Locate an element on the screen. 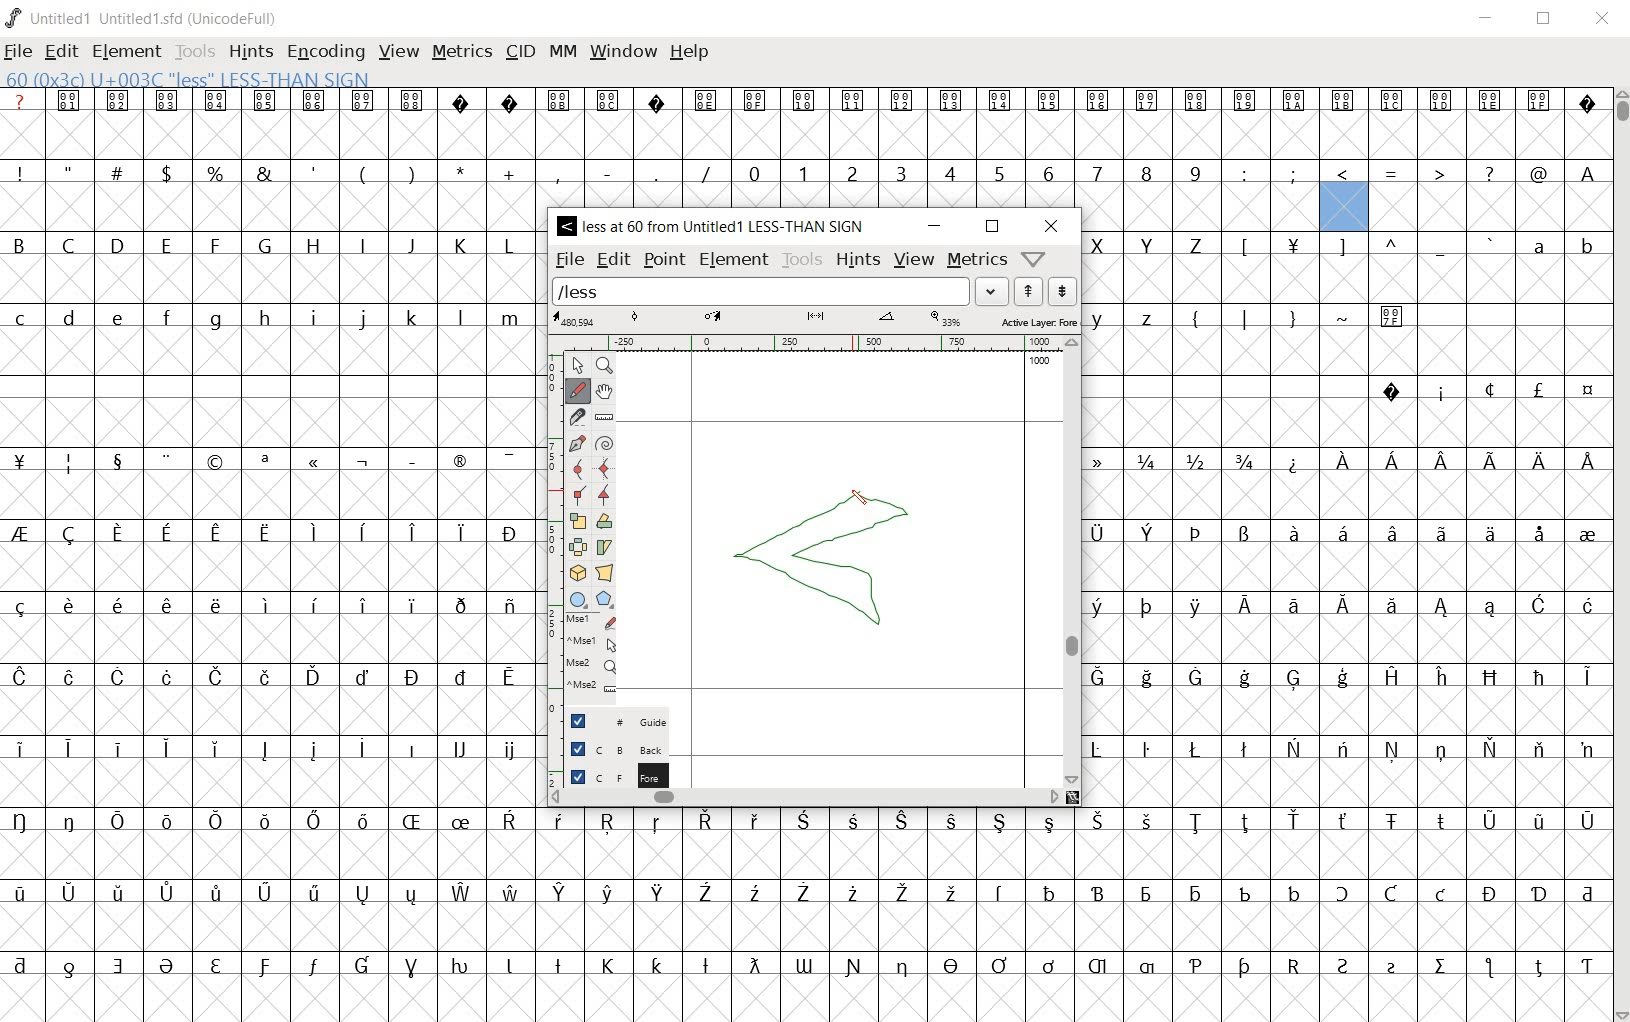 This screenshot has width=1630, height=1022. glyph for an open angle bracket creation is located at coordinates (823, 555).